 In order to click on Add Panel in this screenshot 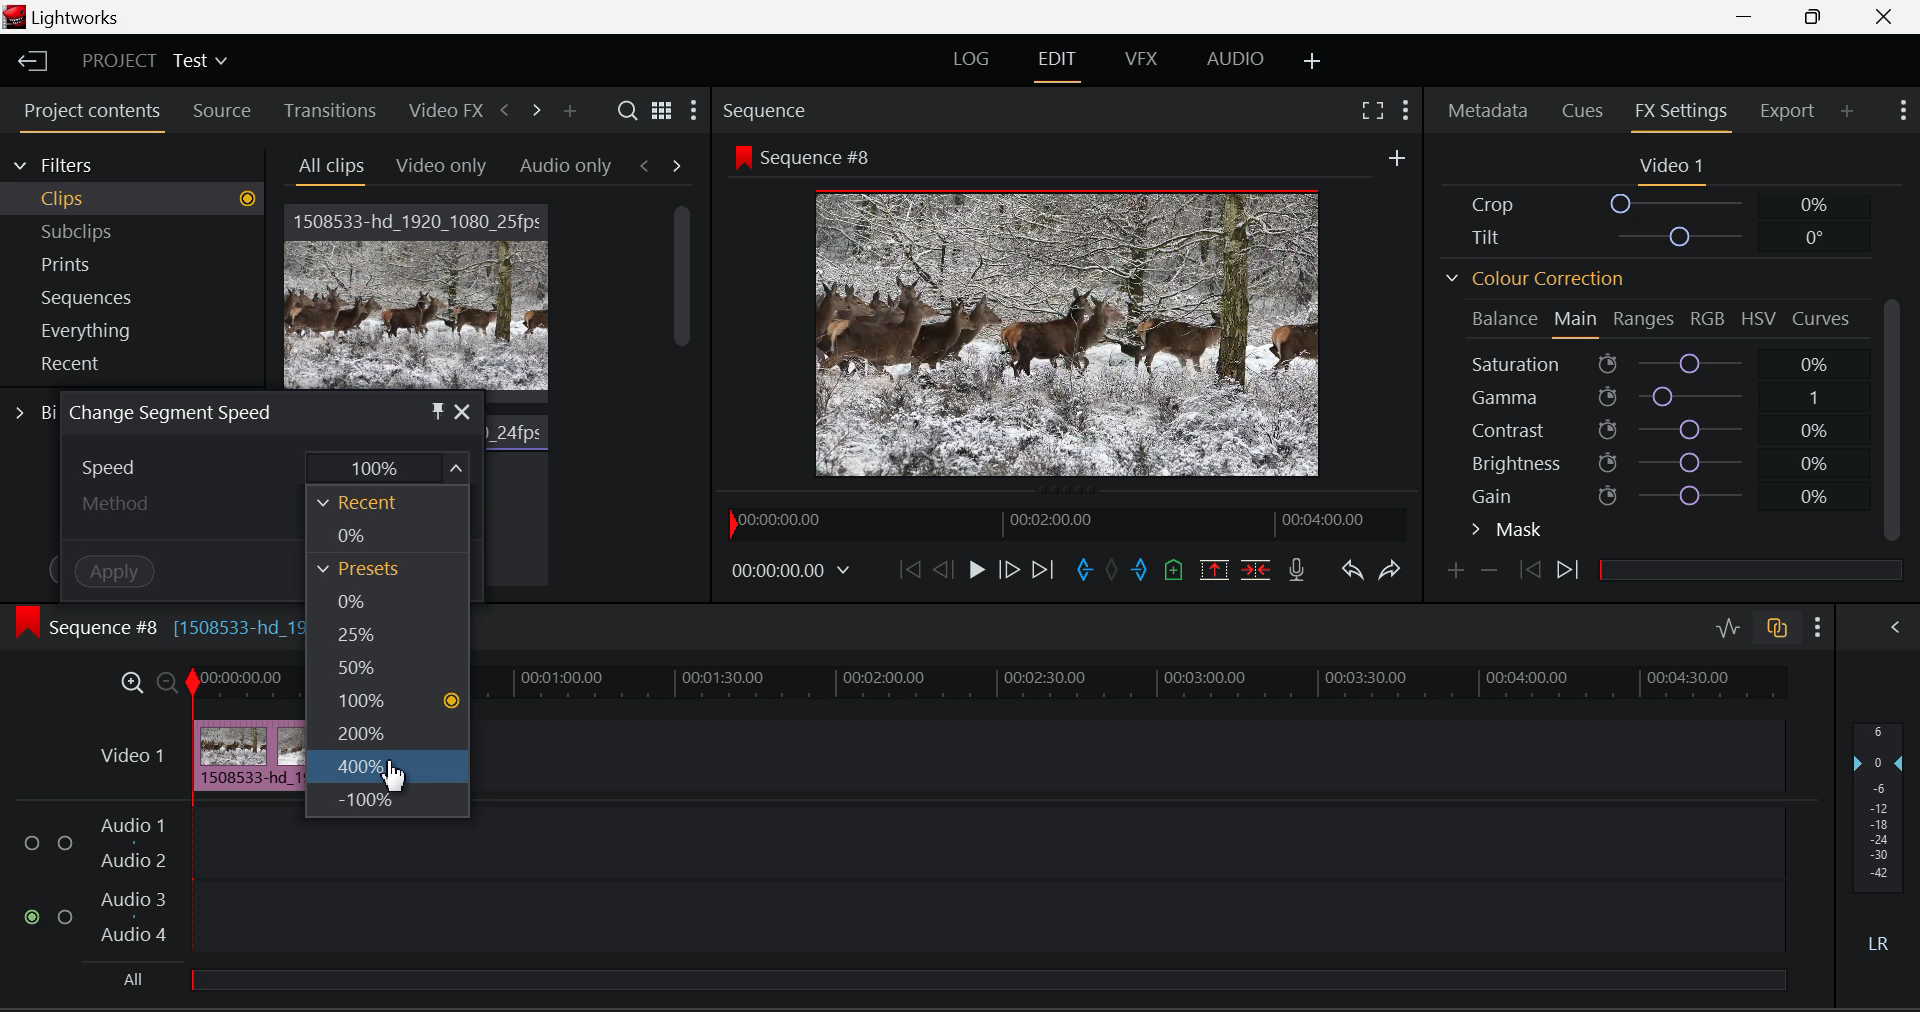, I will do `click(1849, 113)`.